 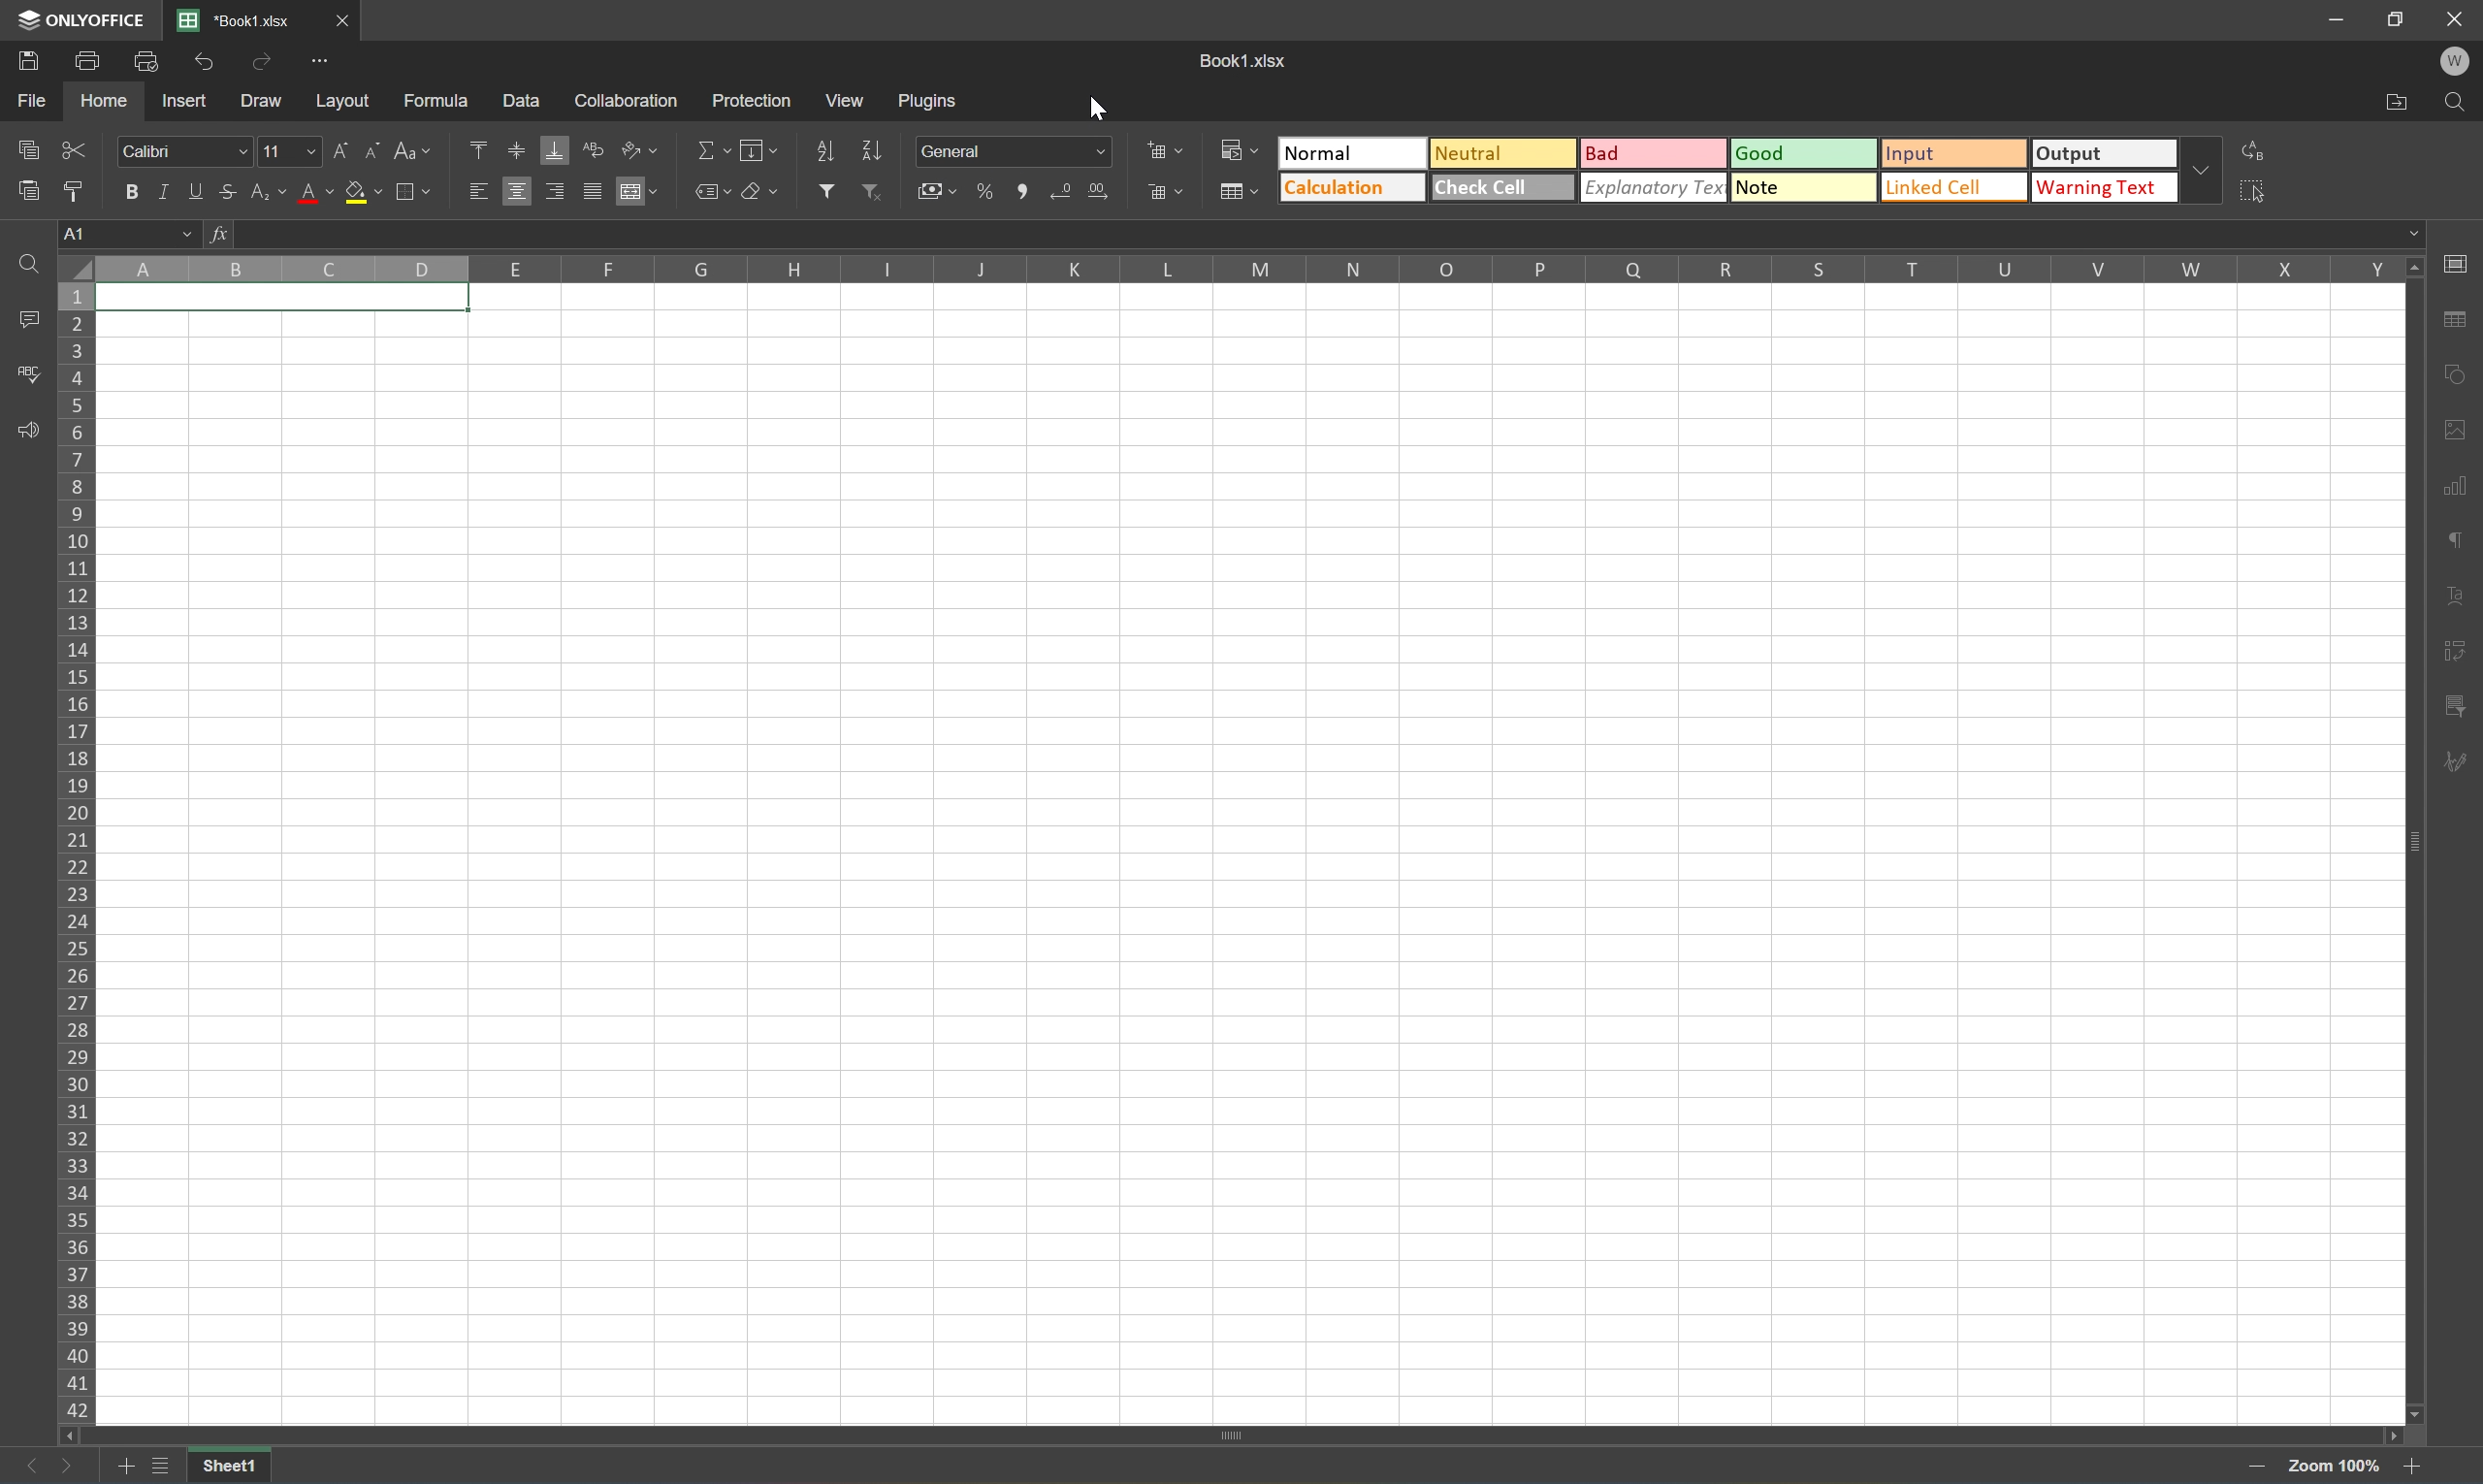 I want to click on Scroll up, so click(x=2415, y=269).